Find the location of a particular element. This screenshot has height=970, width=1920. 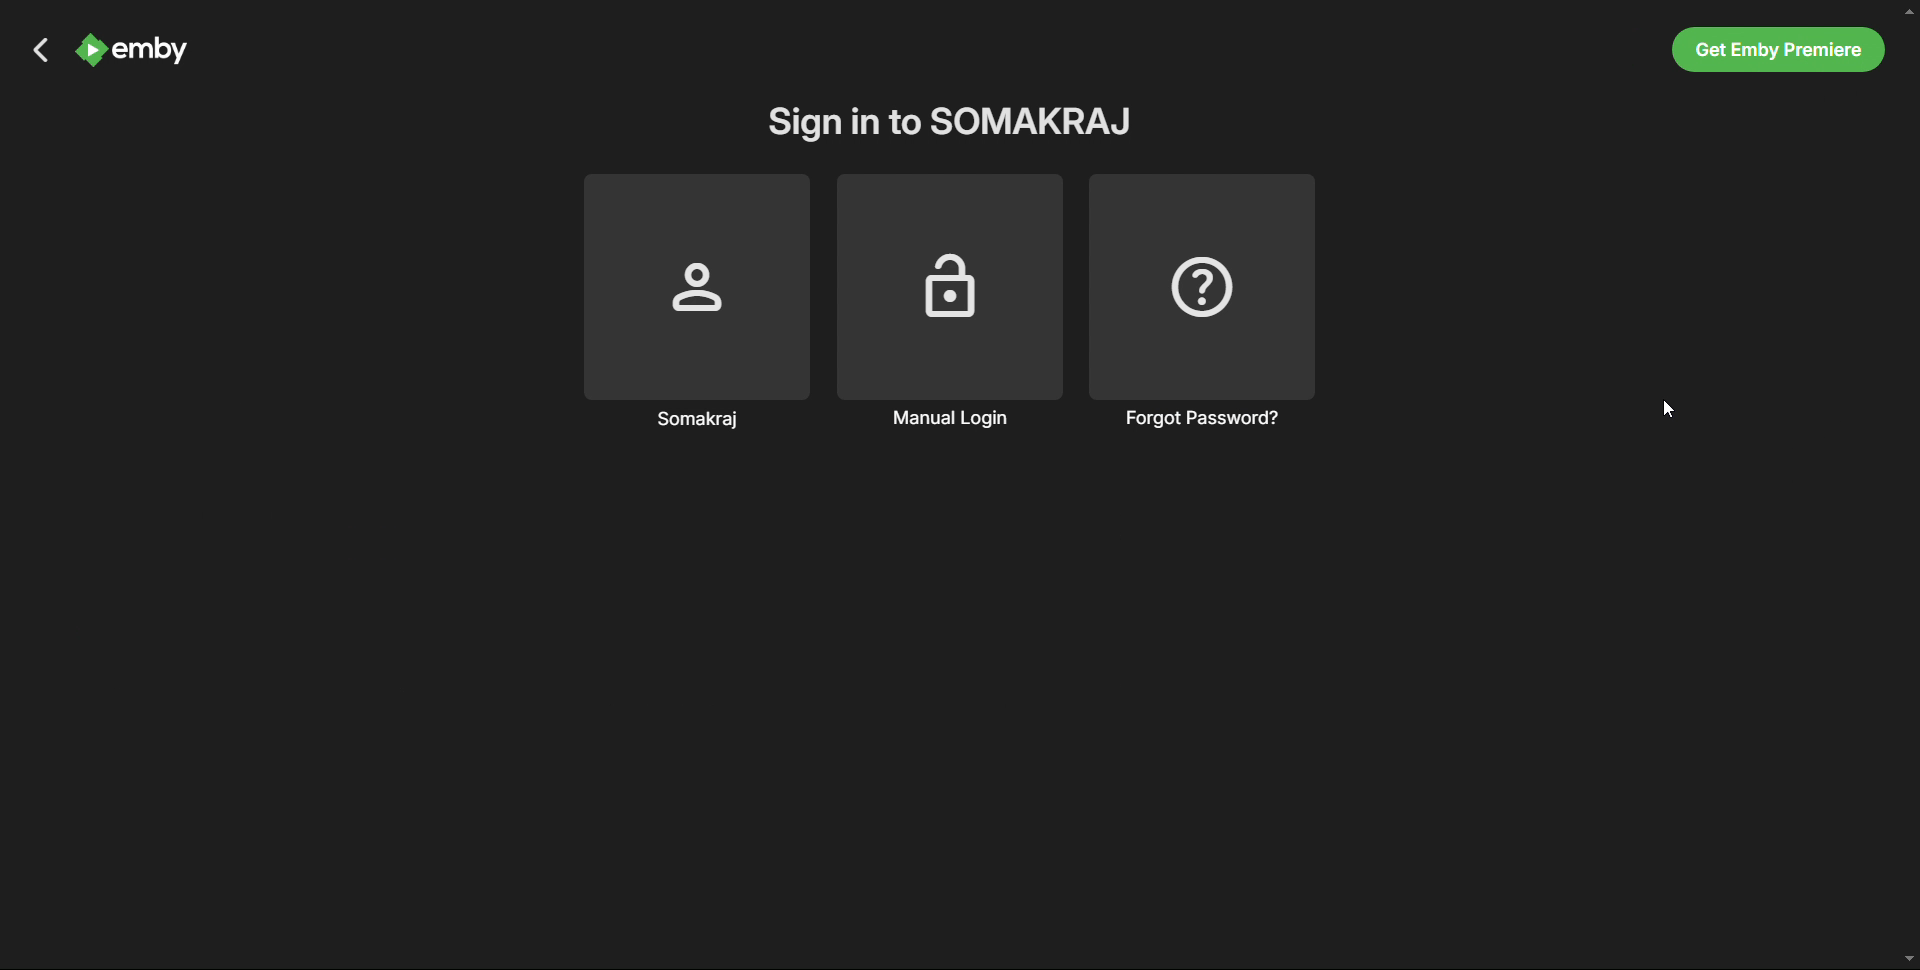

forgot password is located at coordinates (1205, 301).